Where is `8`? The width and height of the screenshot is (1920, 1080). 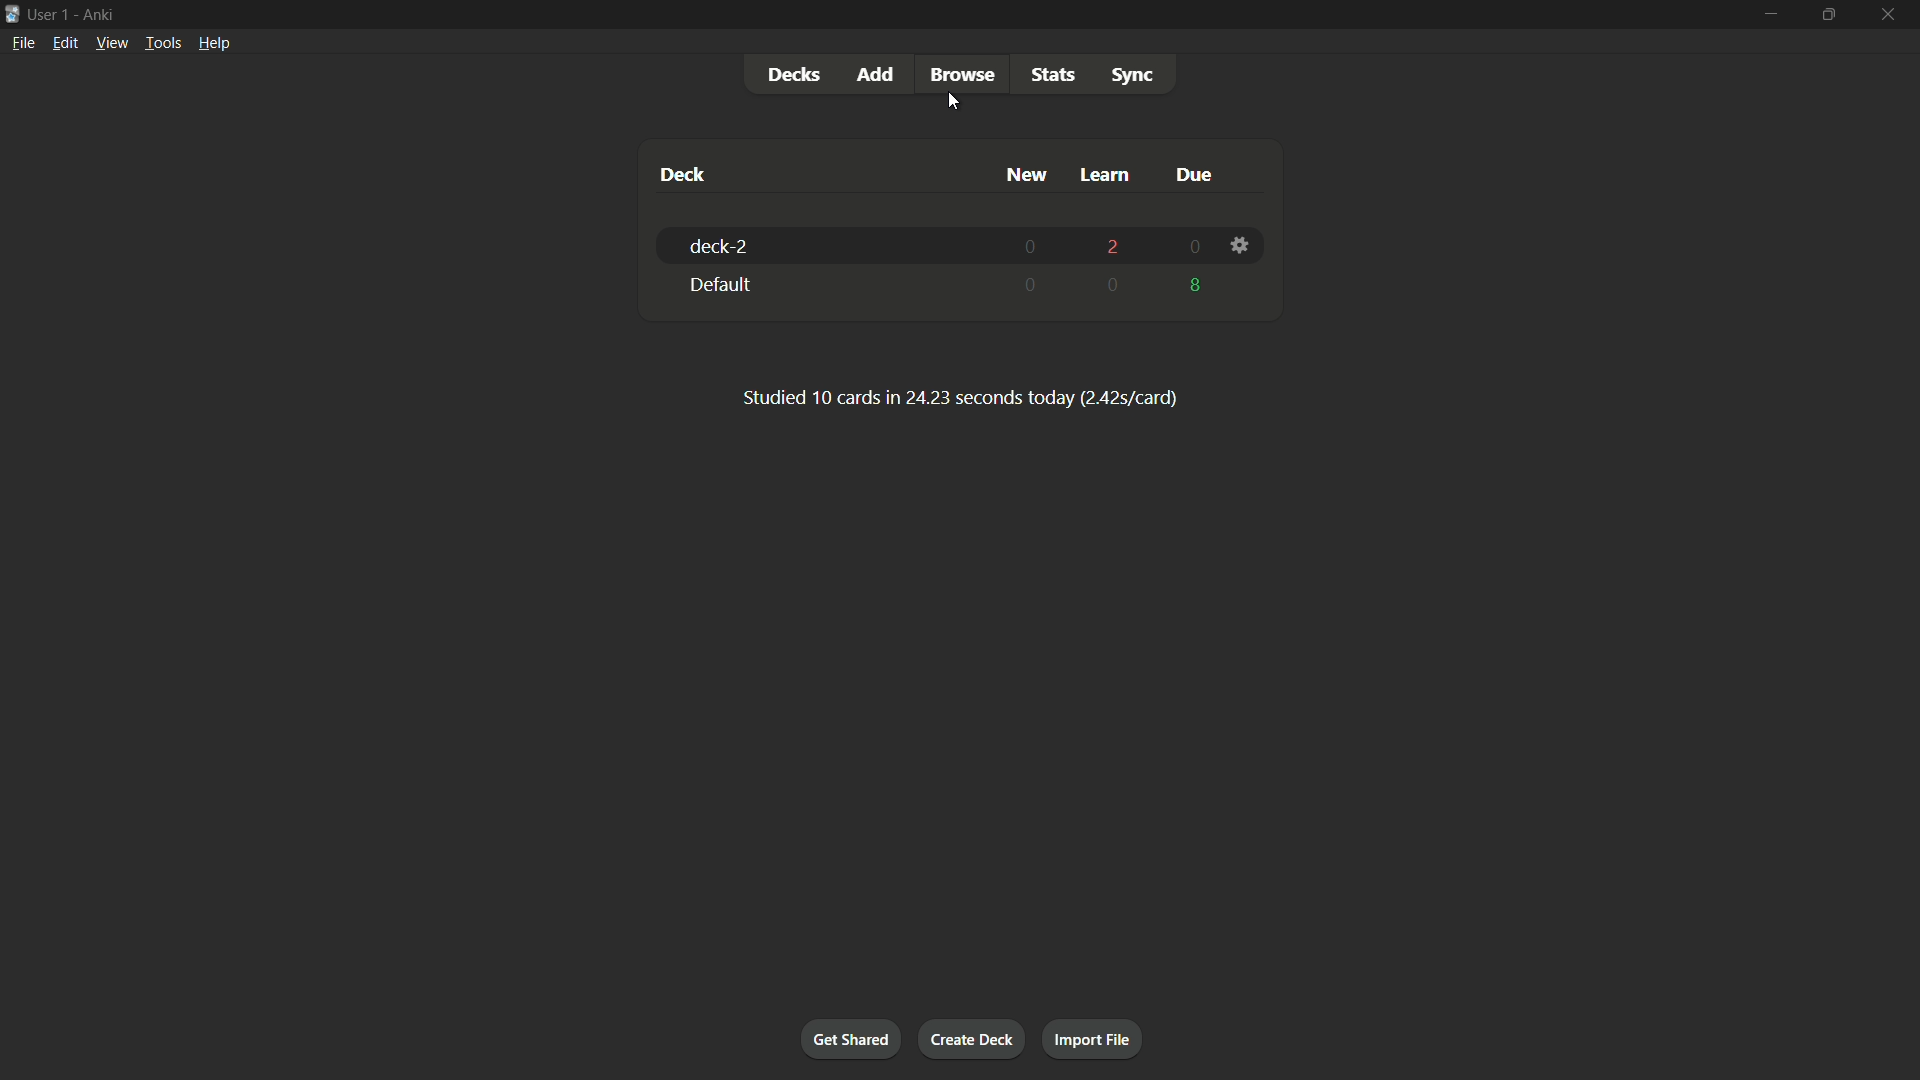 8 is located at coordinates (1197, 283).